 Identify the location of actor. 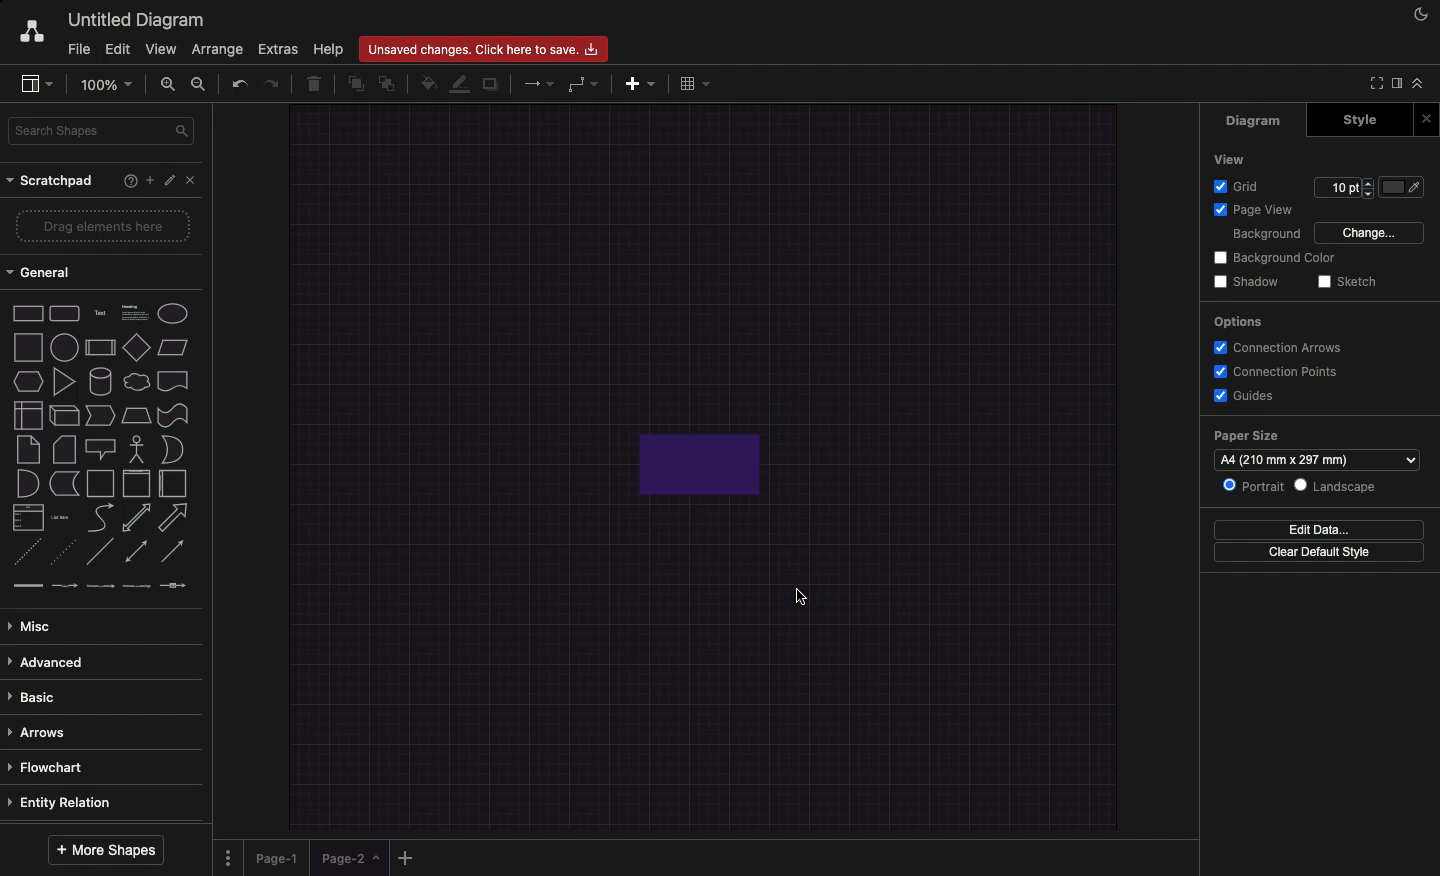
(137, 448).